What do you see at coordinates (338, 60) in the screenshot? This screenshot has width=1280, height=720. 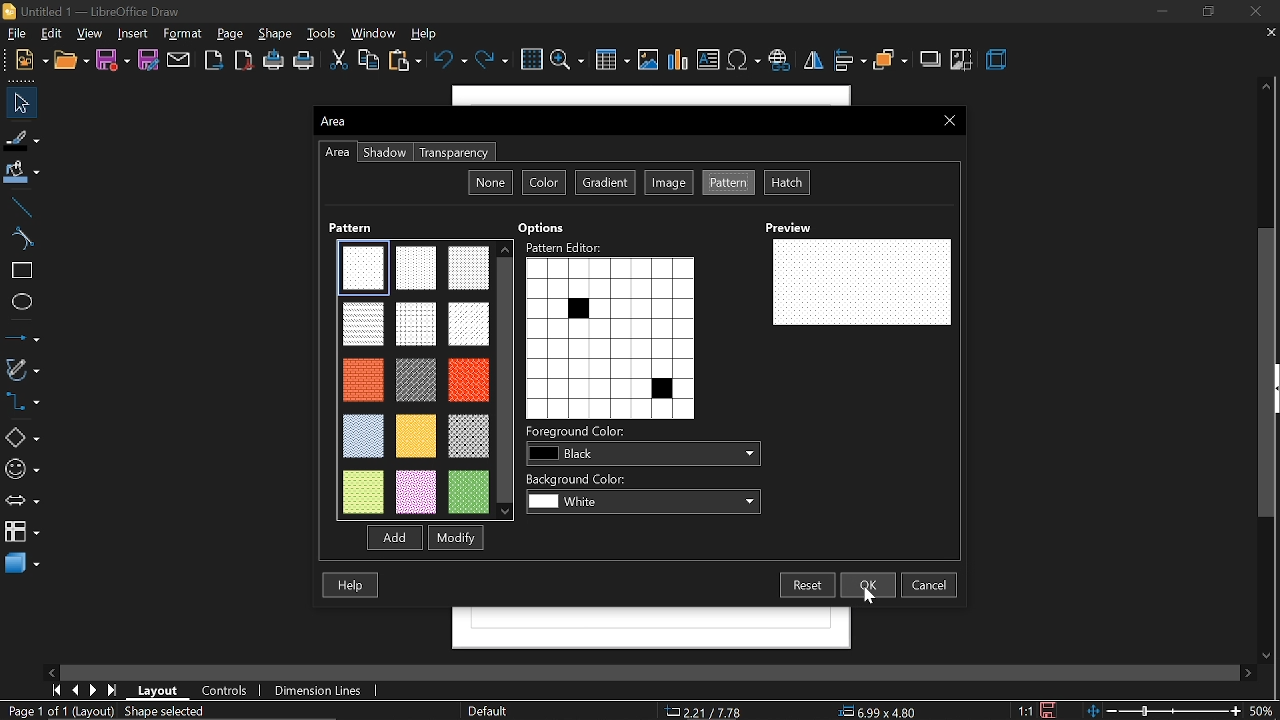 I see `cut` at bounding box center [338, 60].